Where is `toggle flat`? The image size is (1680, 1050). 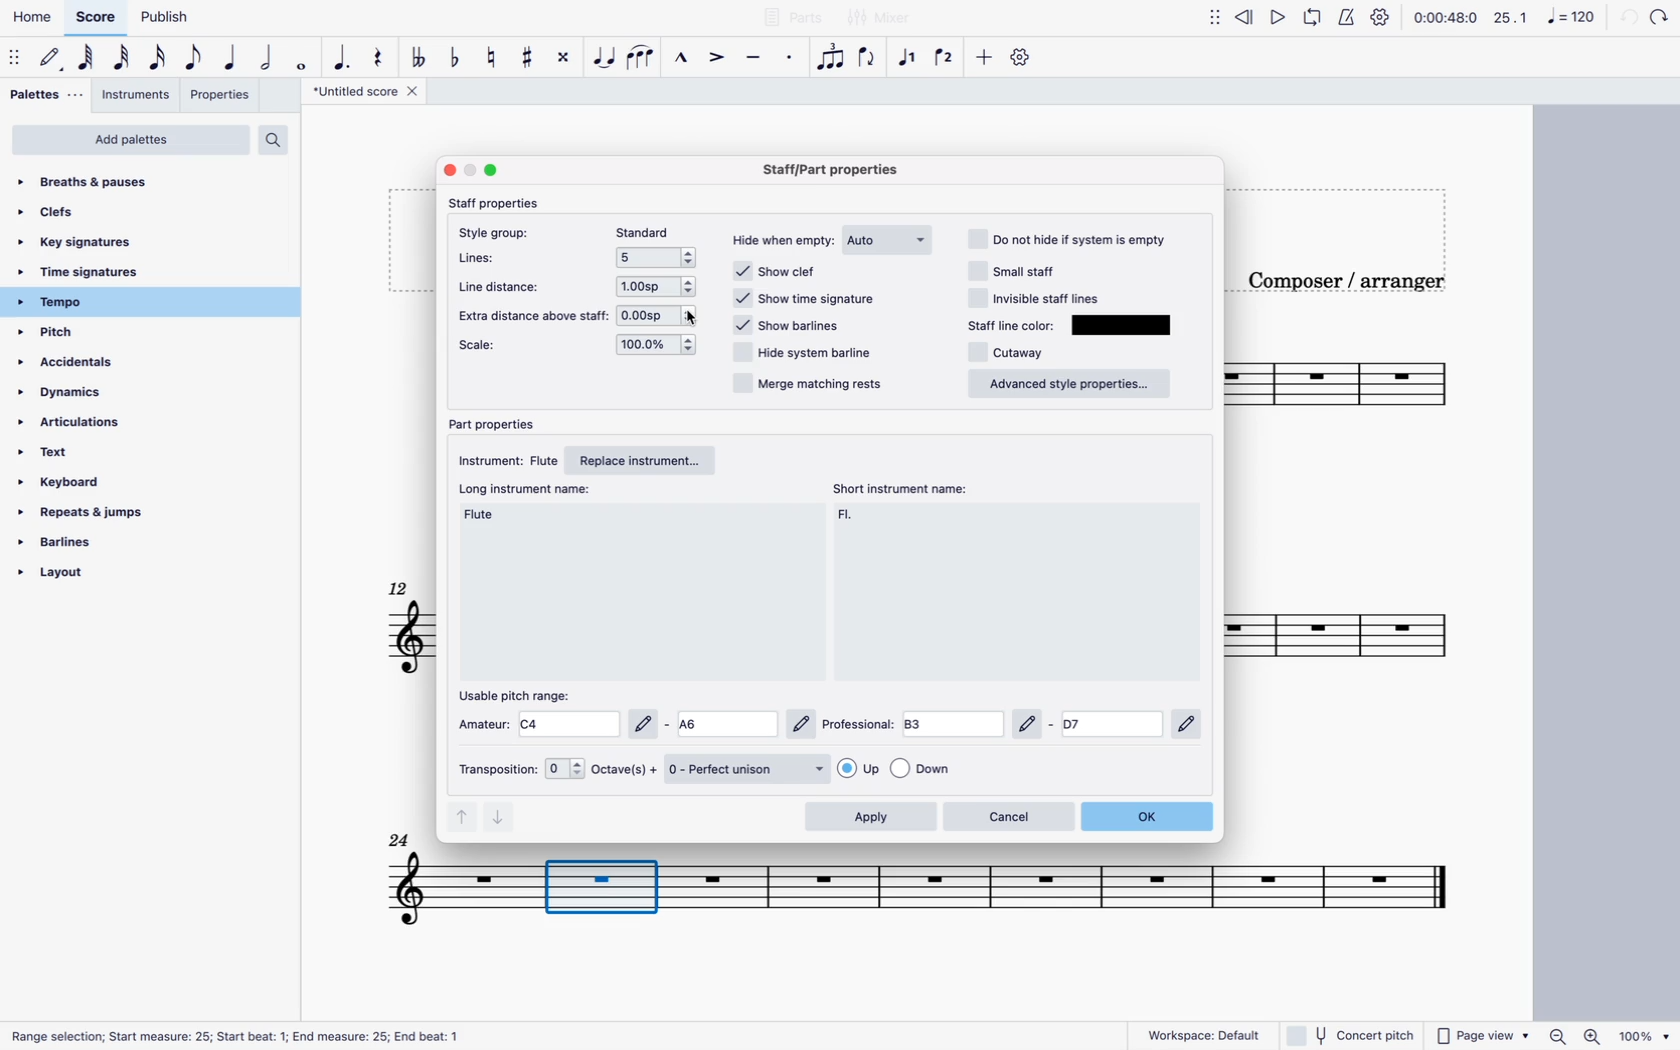 toggle flat is located at coordinates (454, 58).